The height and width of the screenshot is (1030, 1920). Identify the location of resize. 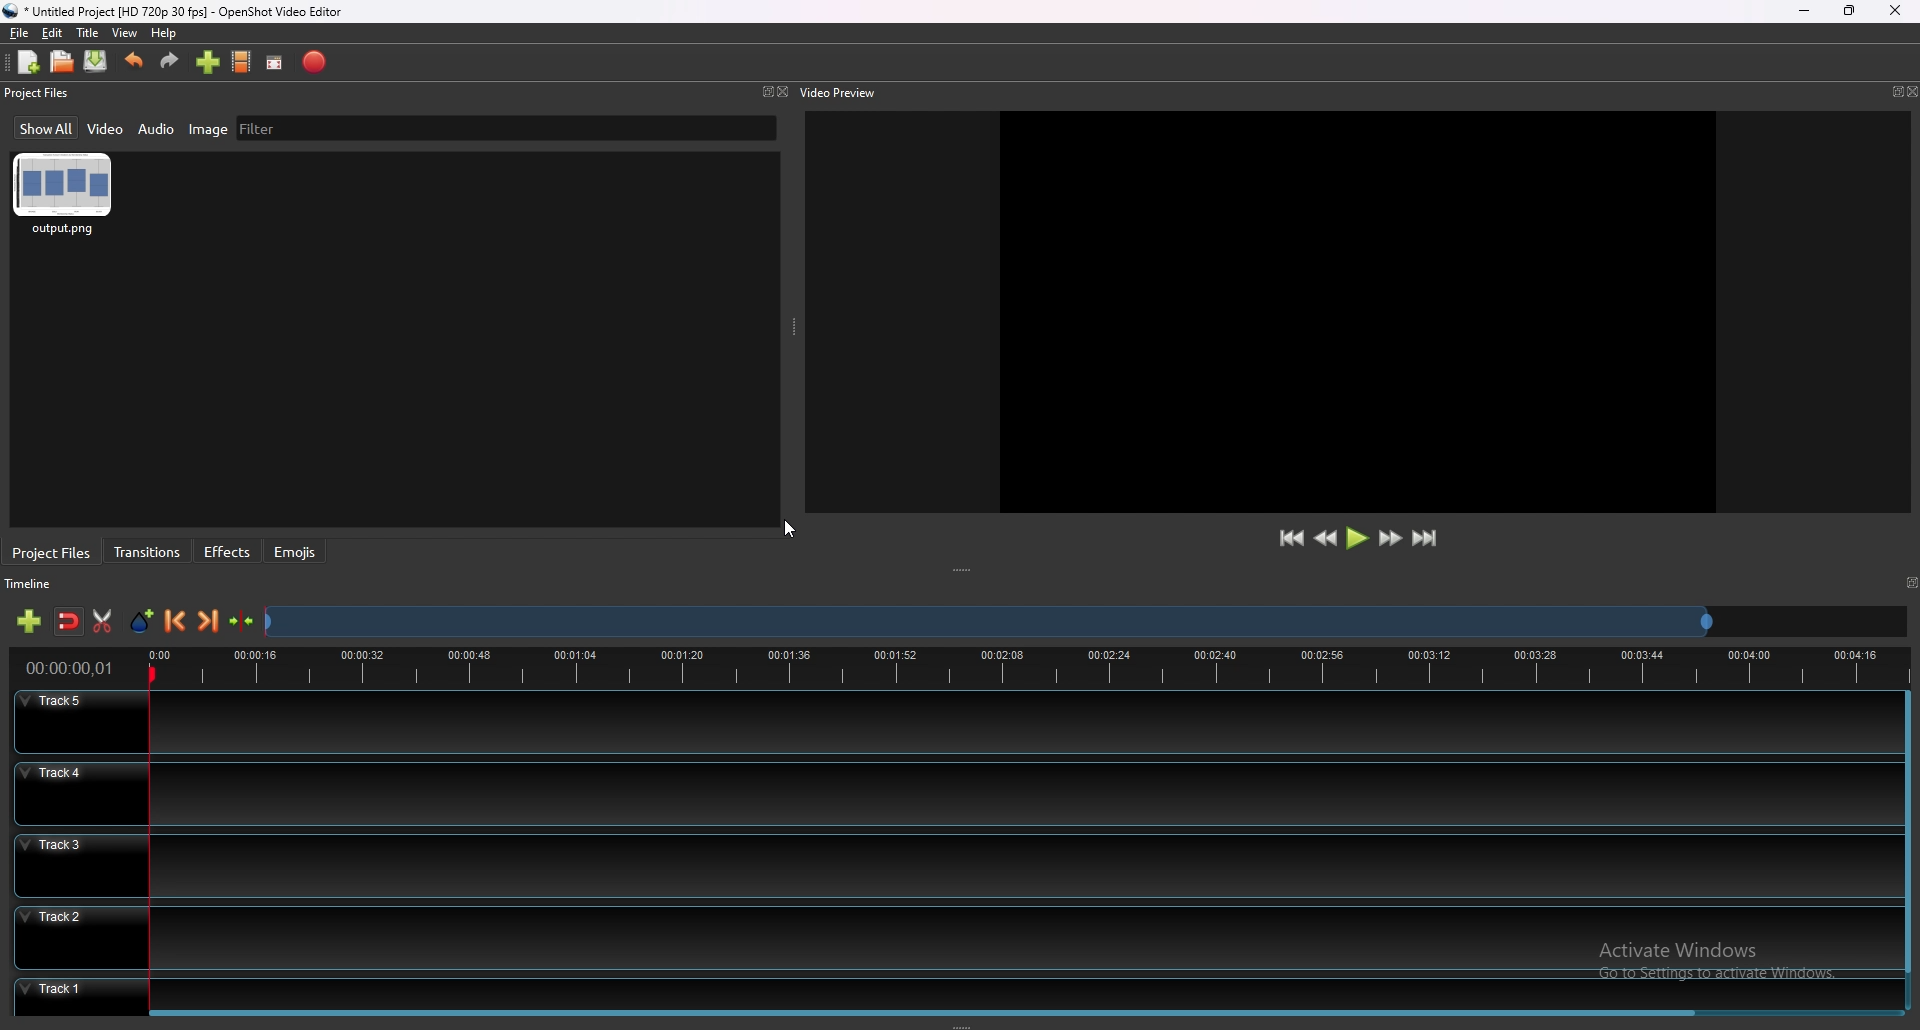
(1850, 10).